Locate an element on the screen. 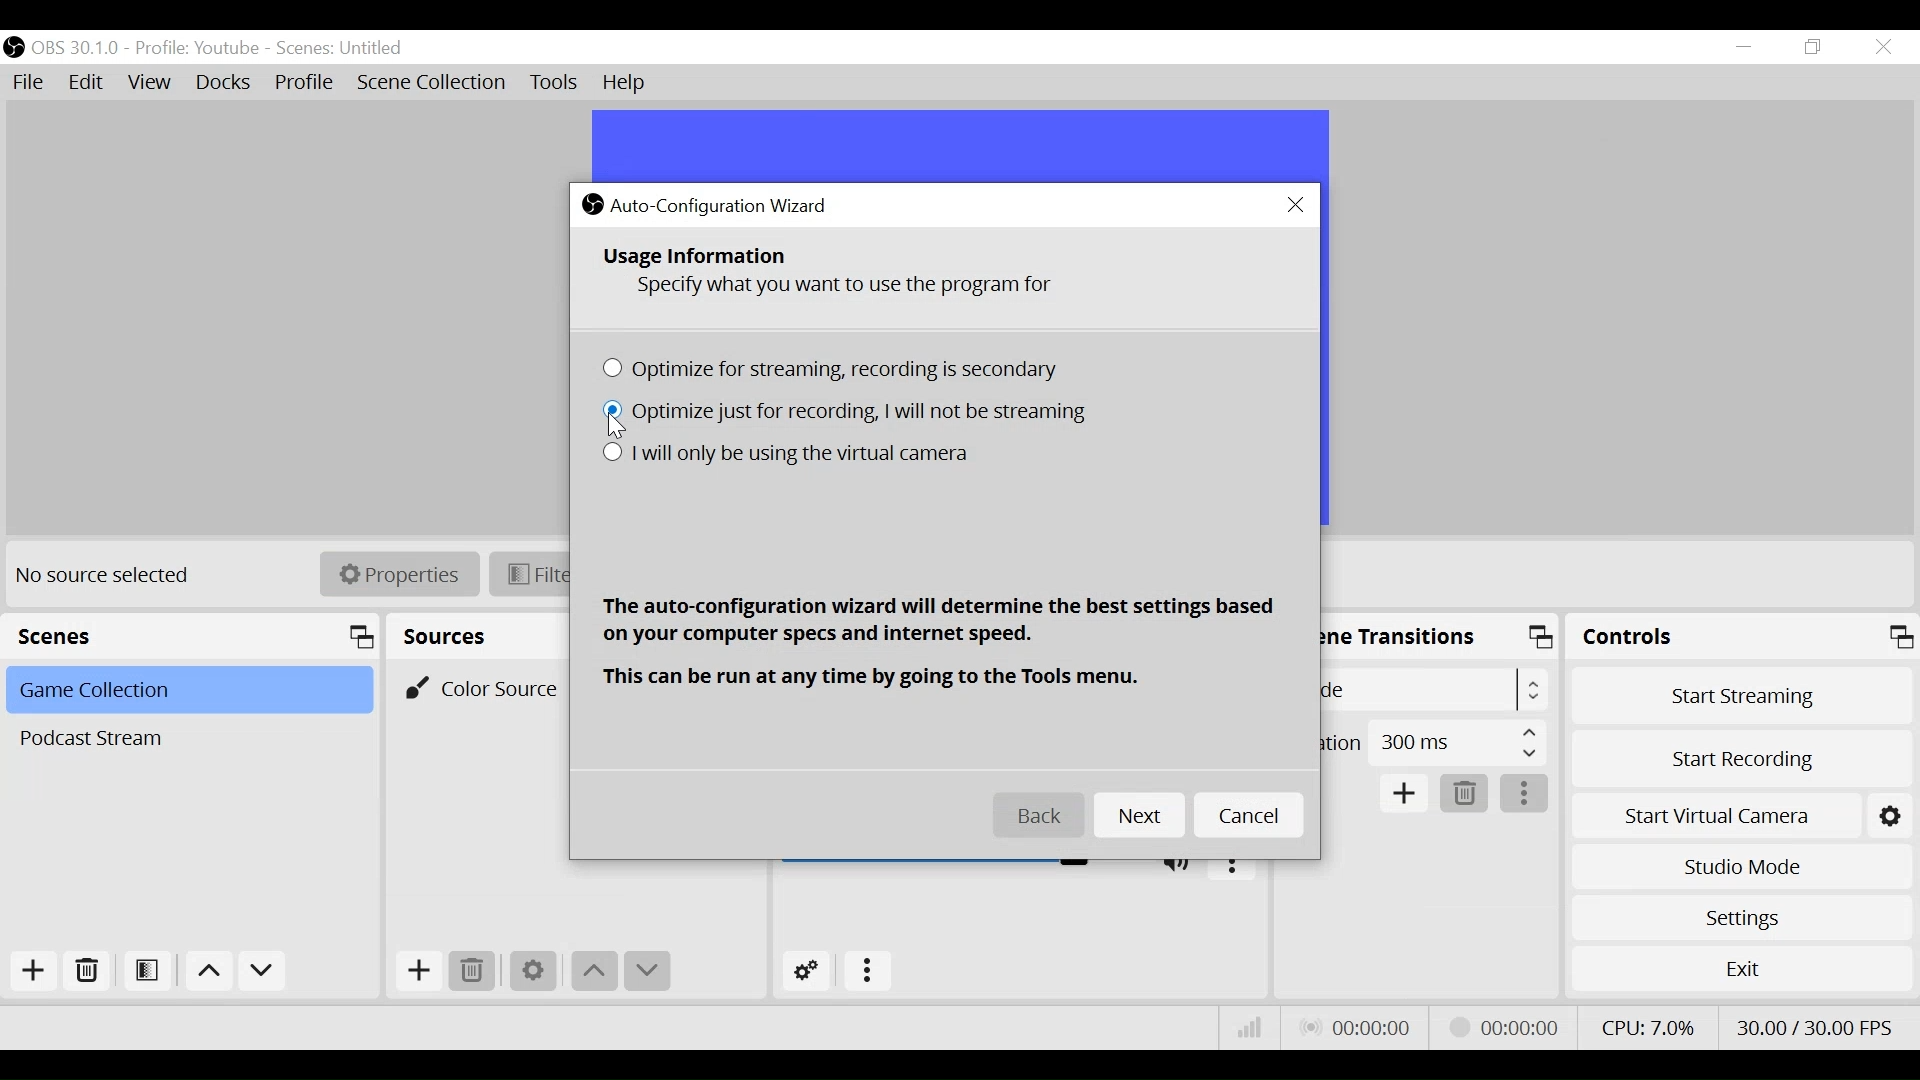 The height and width of the screenshot is (1080, 1920). Start Virtual Camera is located at coordinates (1714, 814).